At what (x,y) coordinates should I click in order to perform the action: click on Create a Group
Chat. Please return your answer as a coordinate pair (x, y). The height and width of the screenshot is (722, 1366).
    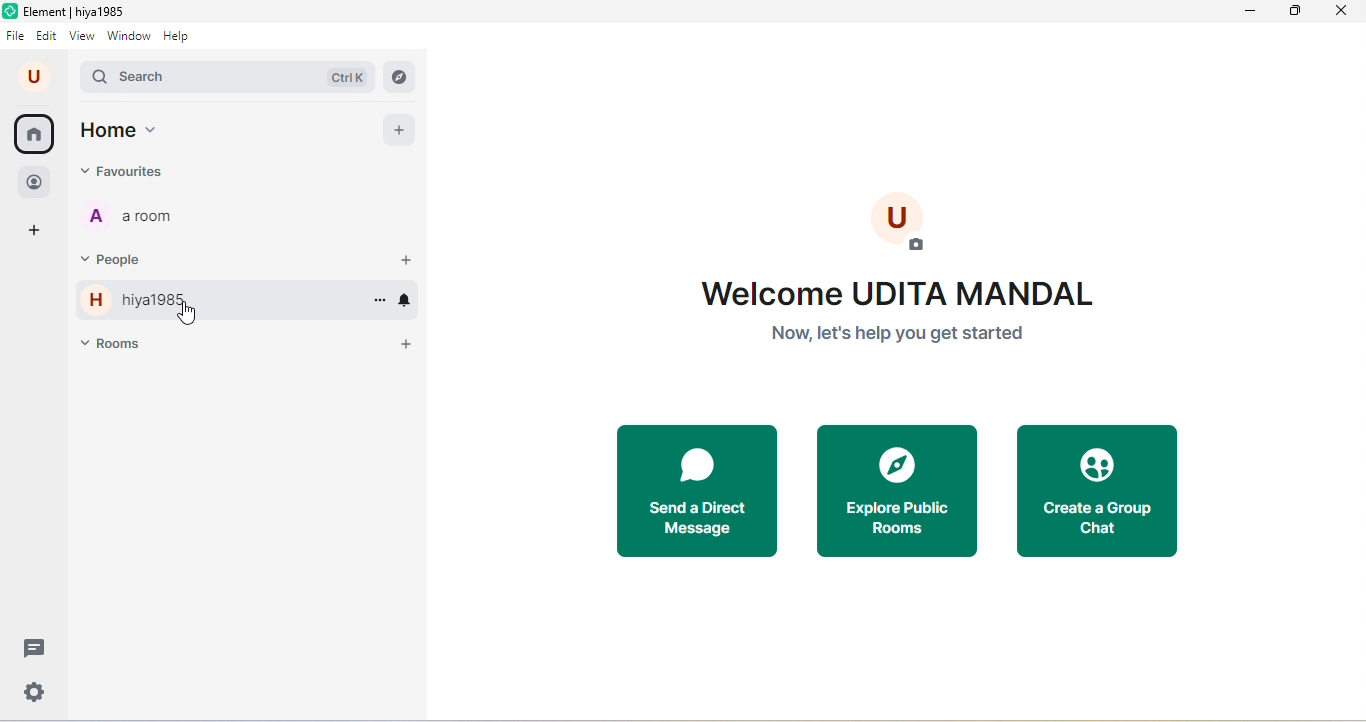
    Looking at the image, I should click on (1099, 491).